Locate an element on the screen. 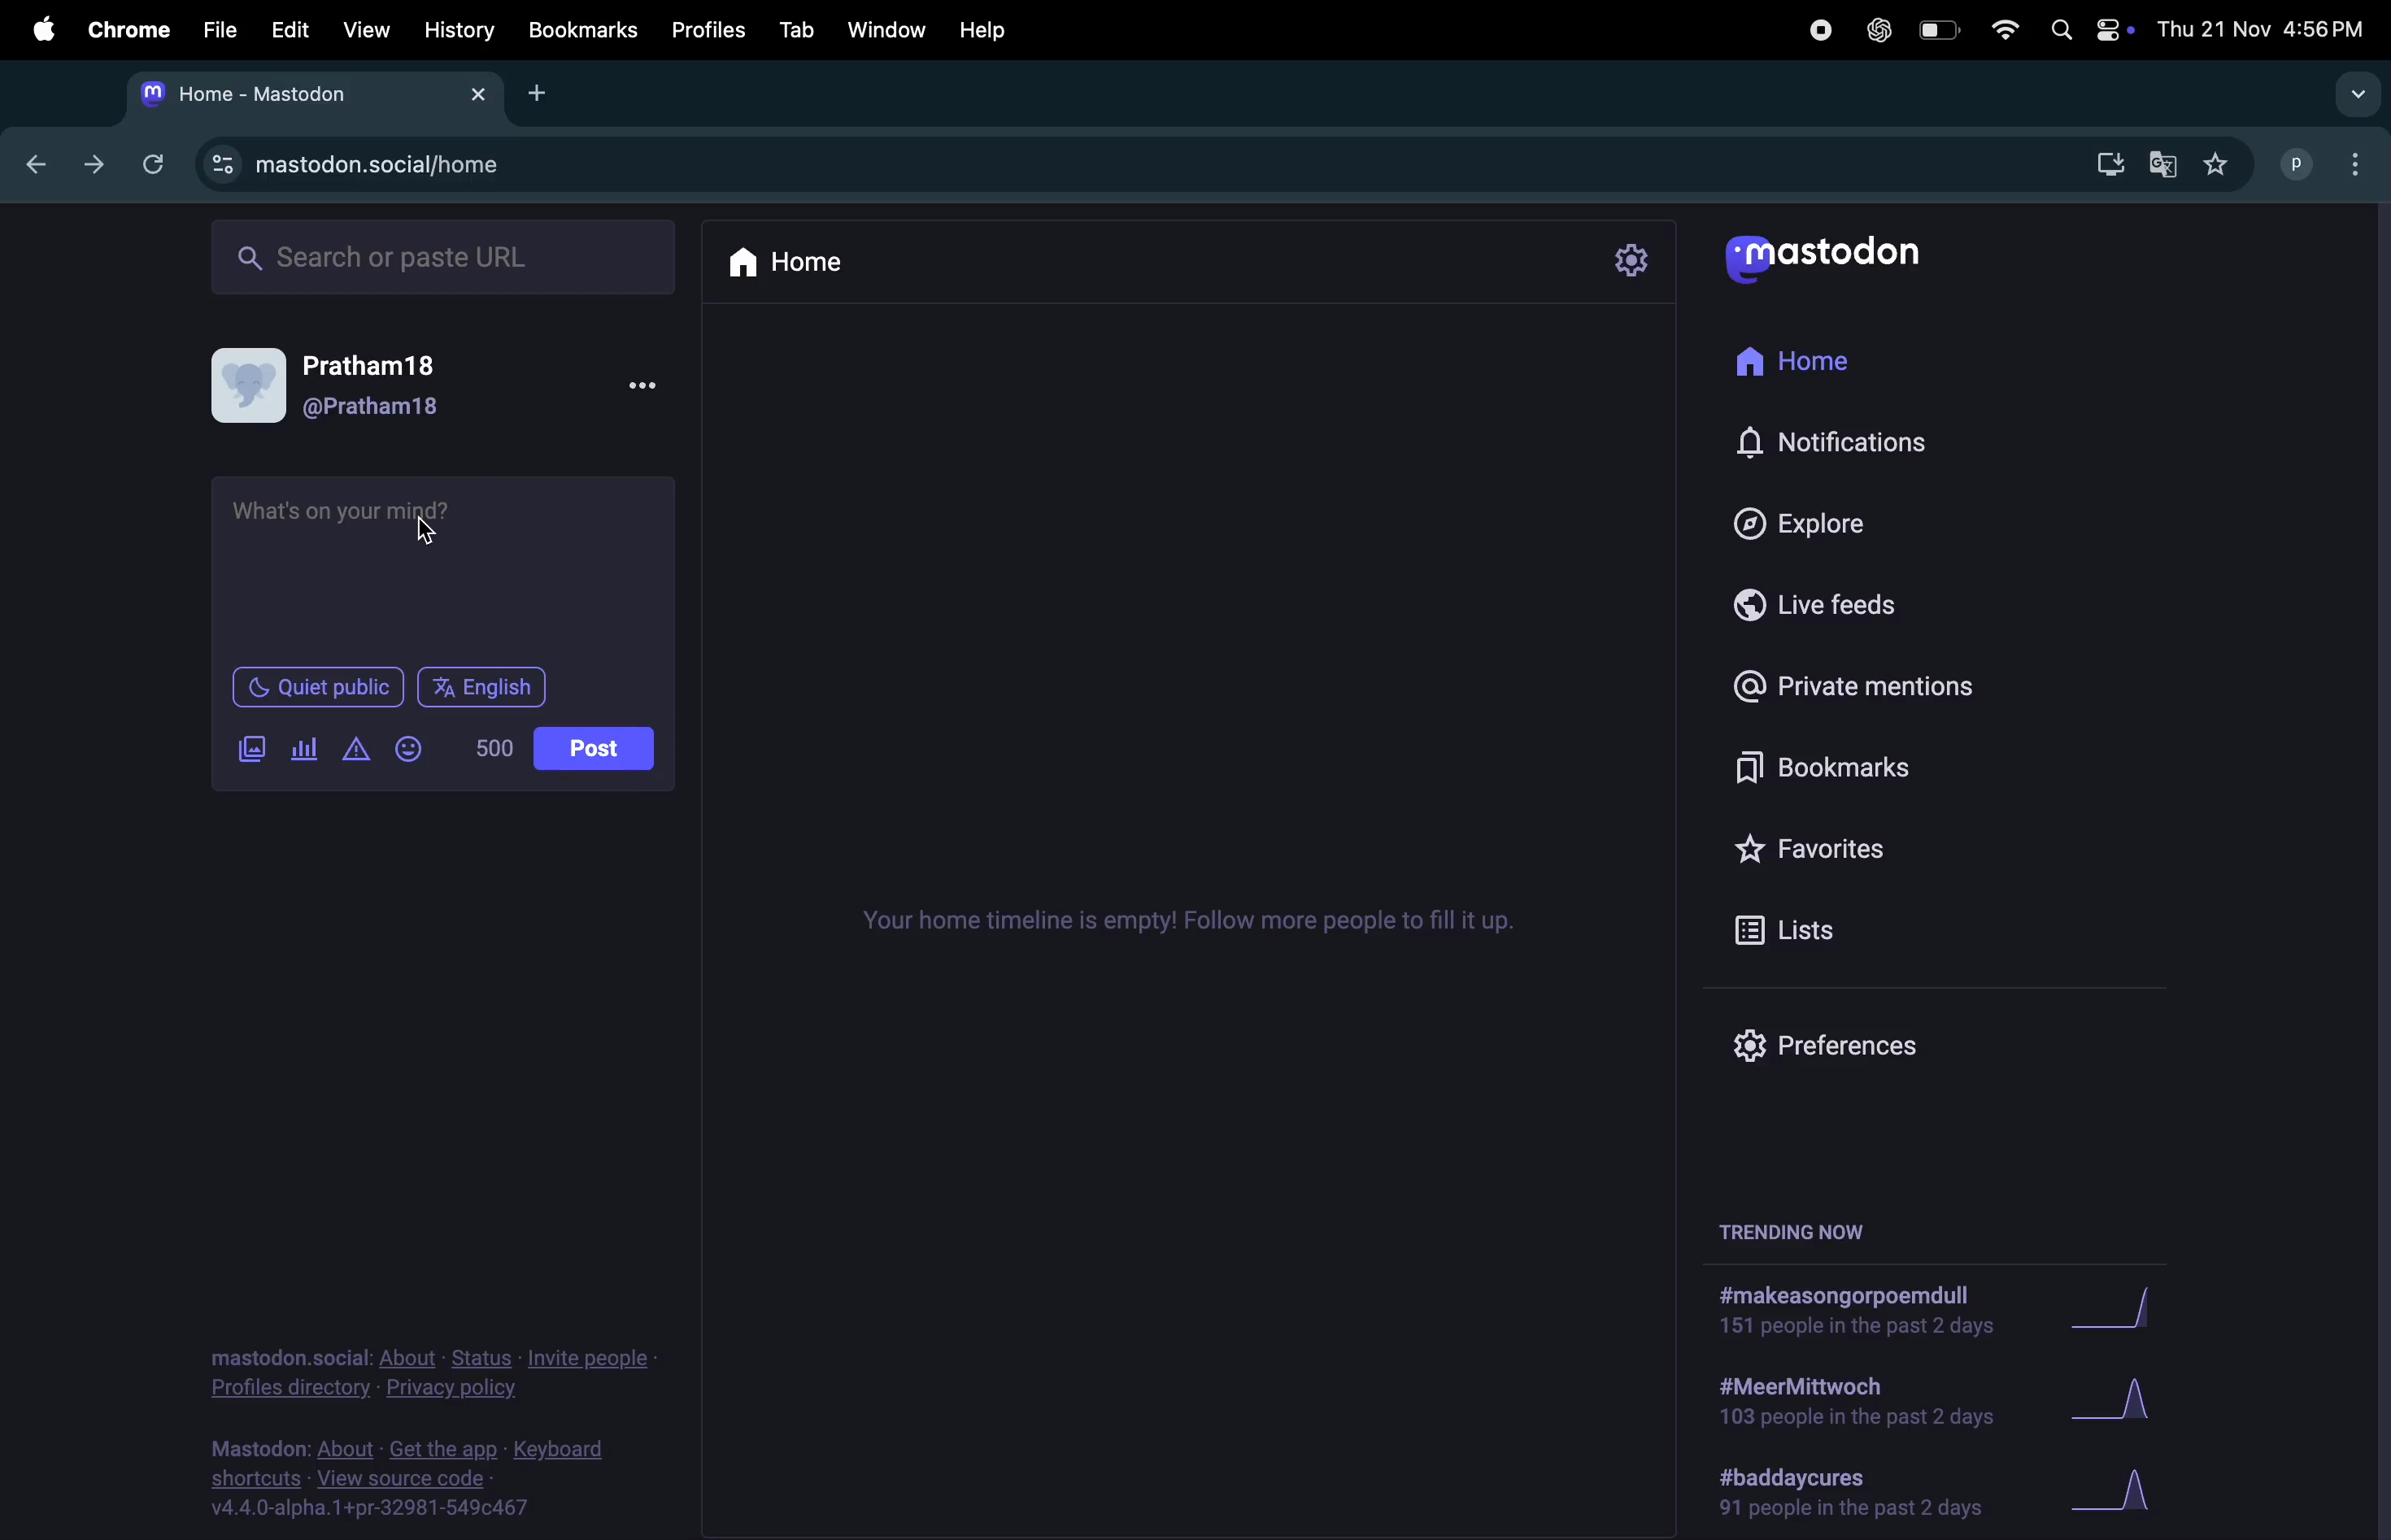 The image size is (2391, 1540). live feeds is located at coordinates (1840, 606).